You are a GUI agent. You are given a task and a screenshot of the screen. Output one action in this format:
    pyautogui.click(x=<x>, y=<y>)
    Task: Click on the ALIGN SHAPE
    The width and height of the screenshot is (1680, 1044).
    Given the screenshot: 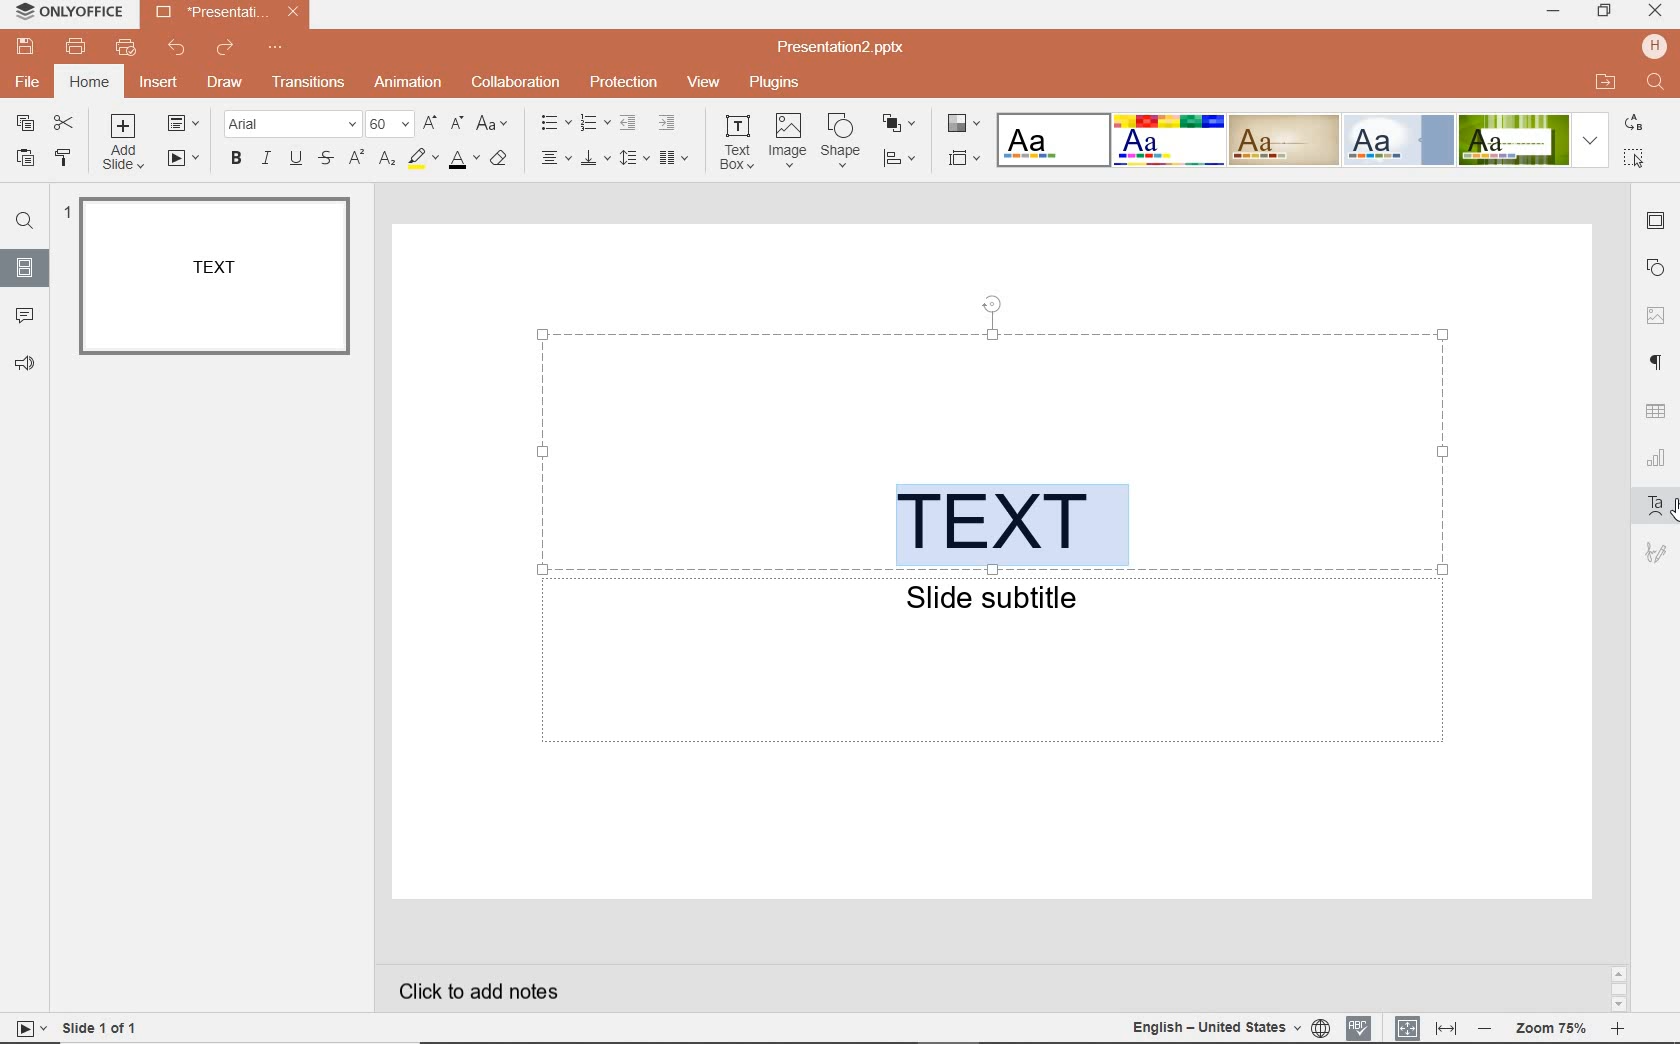 What is the action you would take?
    pyautogui.click(x=905, y=161)
    